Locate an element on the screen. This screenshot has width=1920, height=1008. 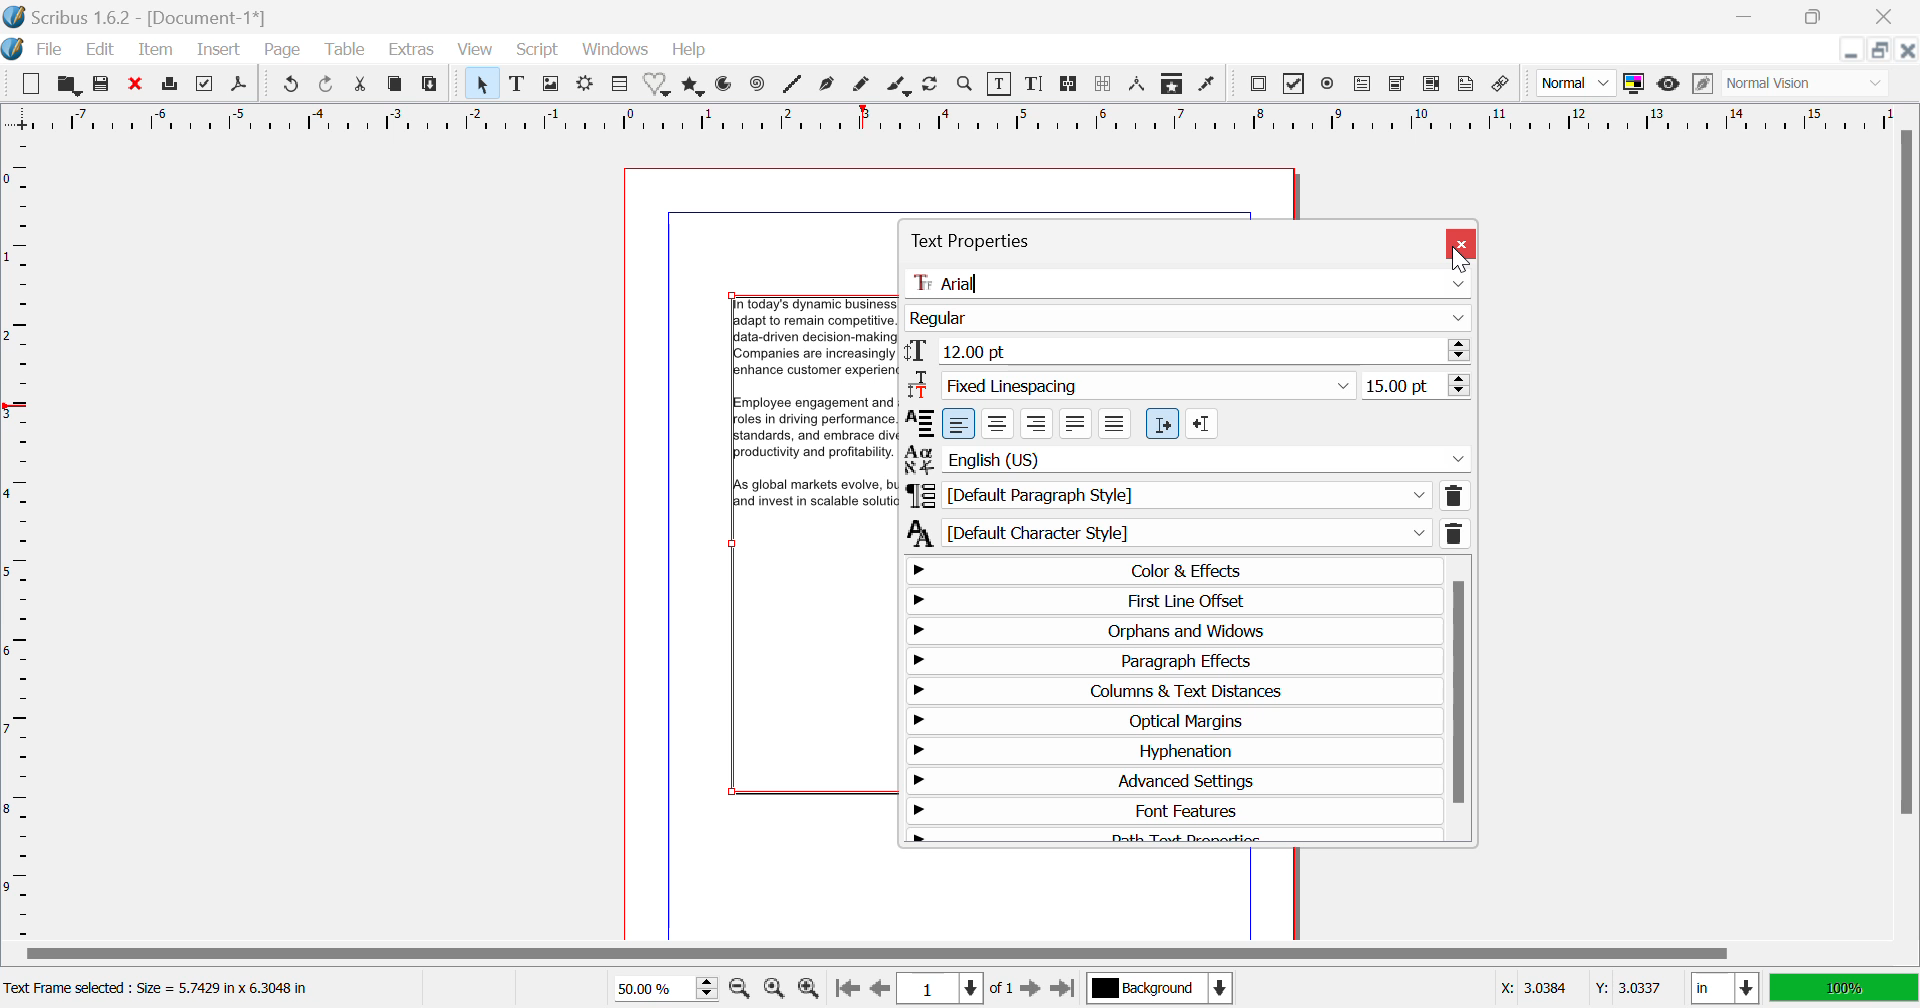
View is located at coordinates (473, 50).